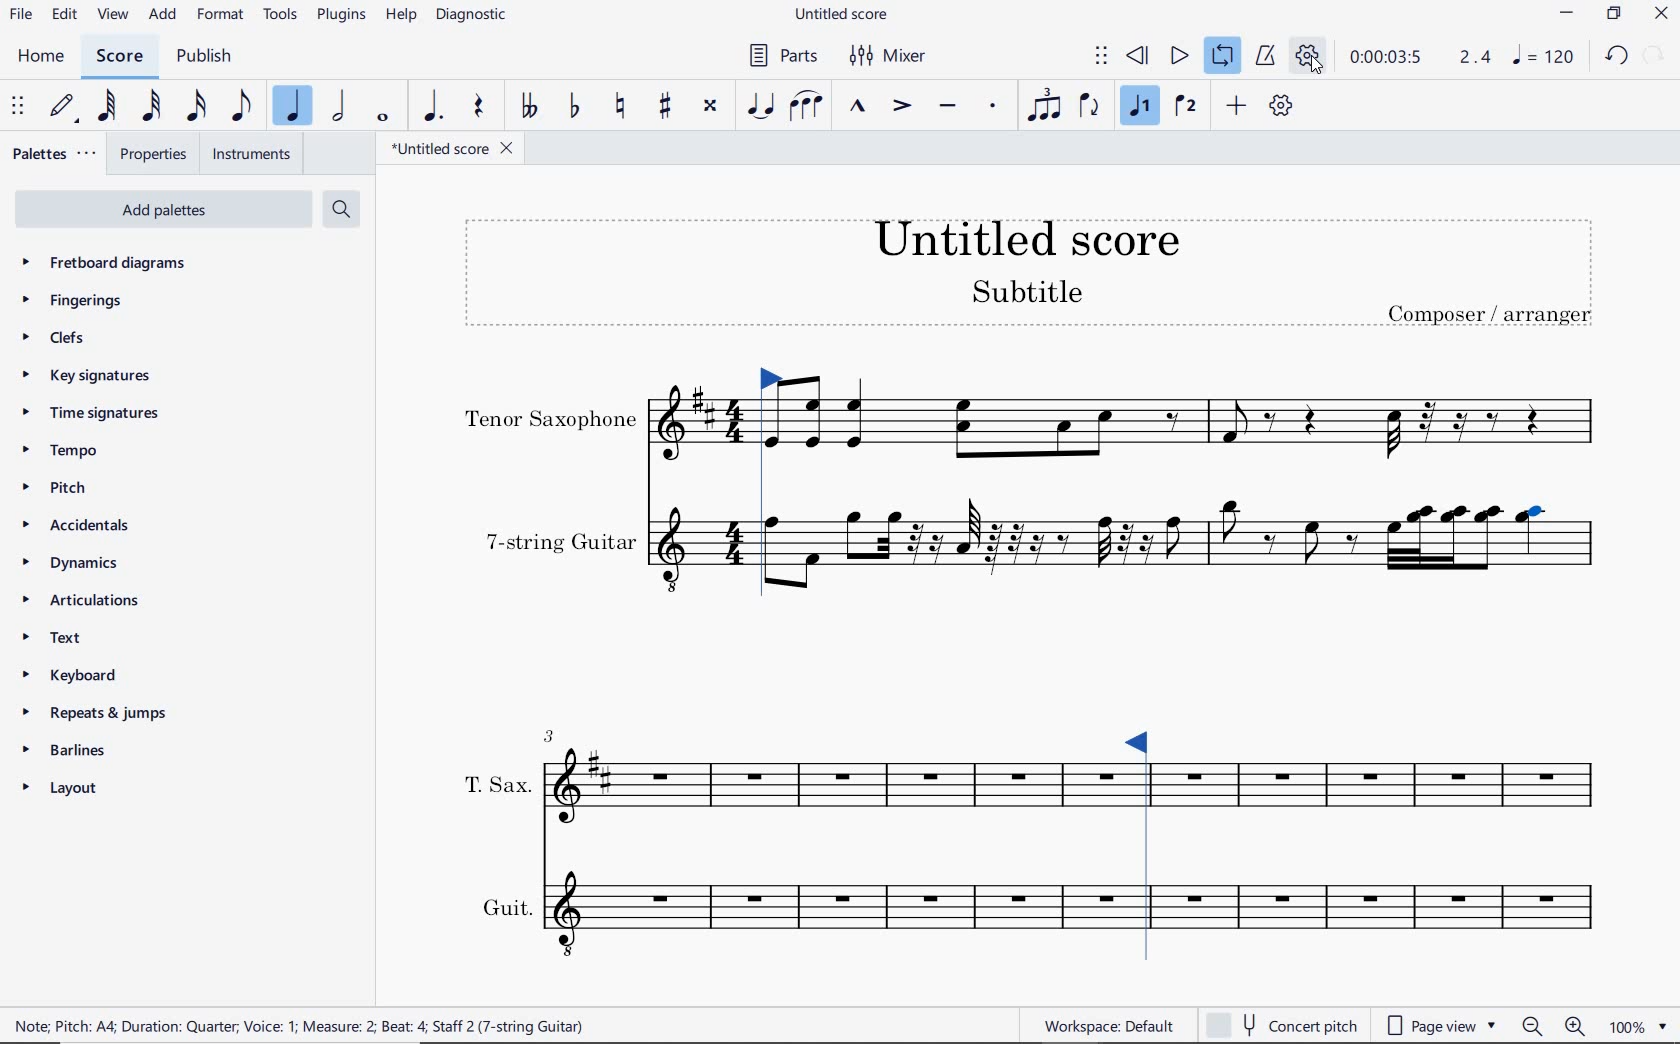  I want to click on Loop Market set right, so click(1147, 843).